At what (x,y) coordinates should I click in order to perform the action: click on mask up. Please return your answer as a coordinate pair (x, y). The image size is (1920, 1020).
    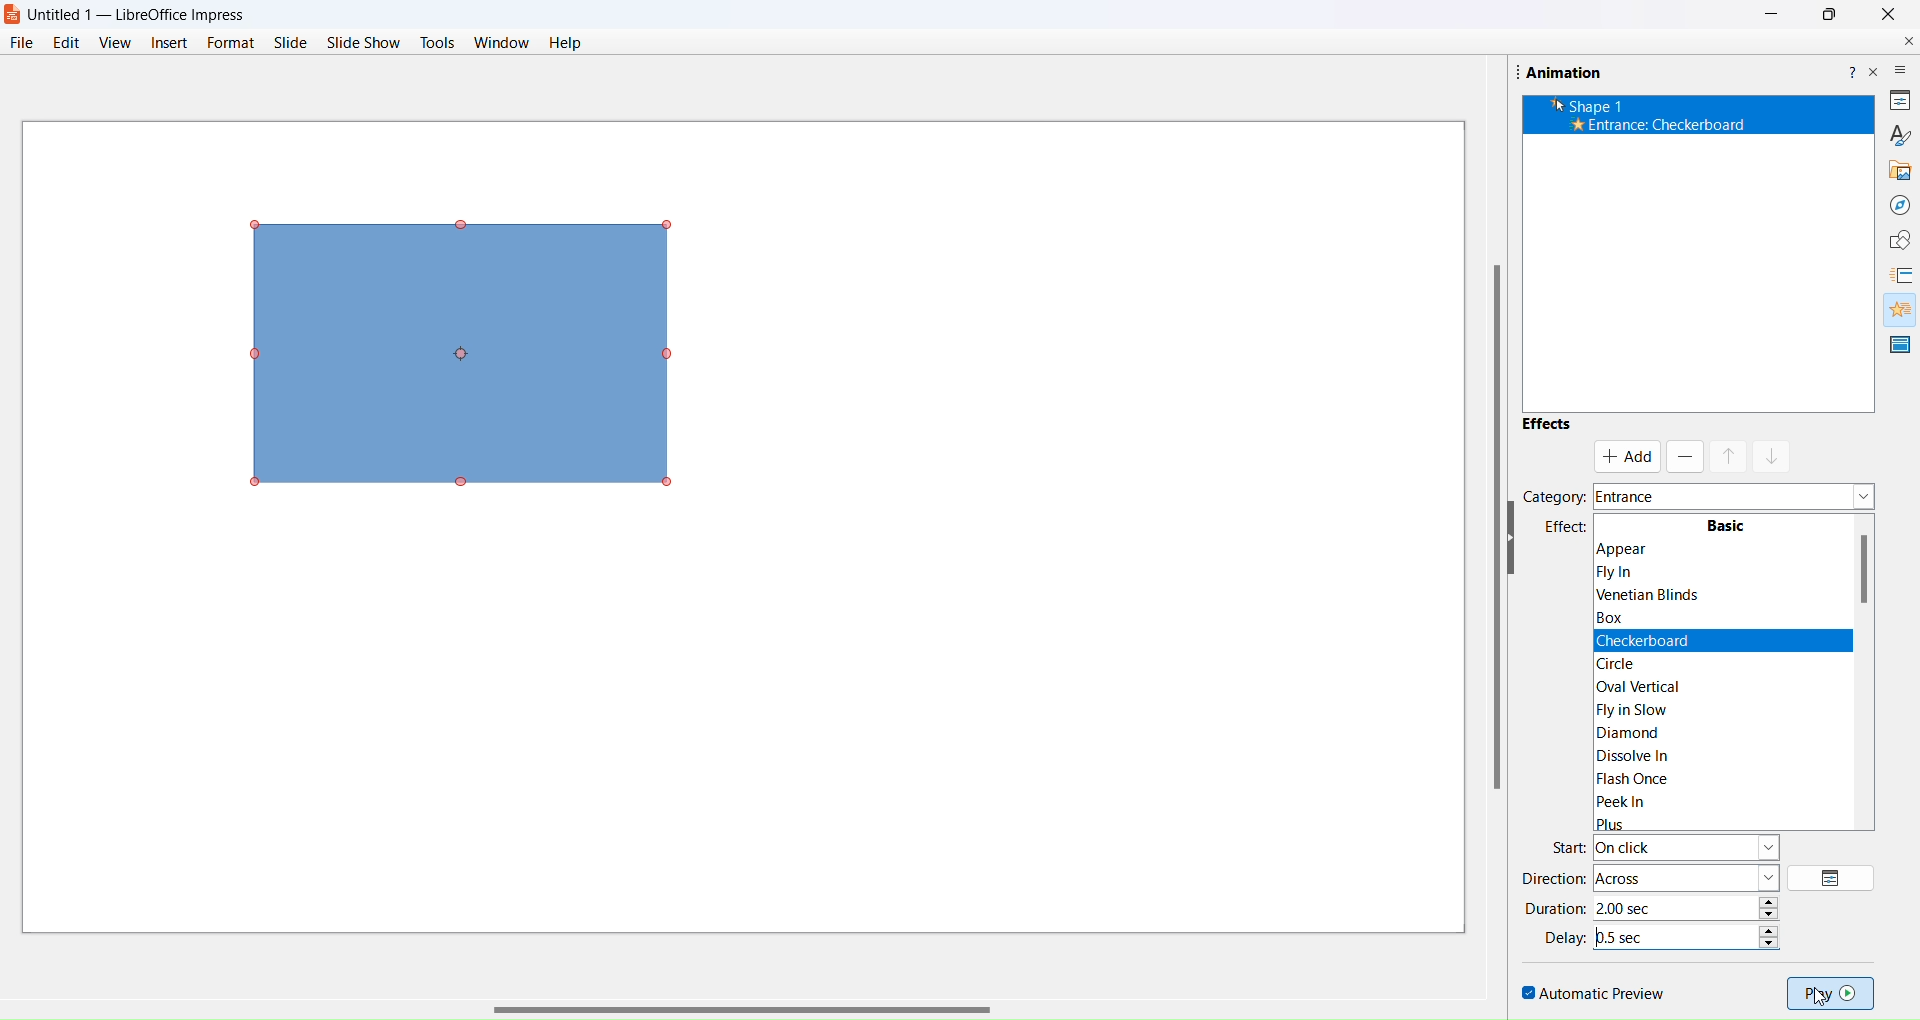
    Looking at the image, I should click on (1727, 455).